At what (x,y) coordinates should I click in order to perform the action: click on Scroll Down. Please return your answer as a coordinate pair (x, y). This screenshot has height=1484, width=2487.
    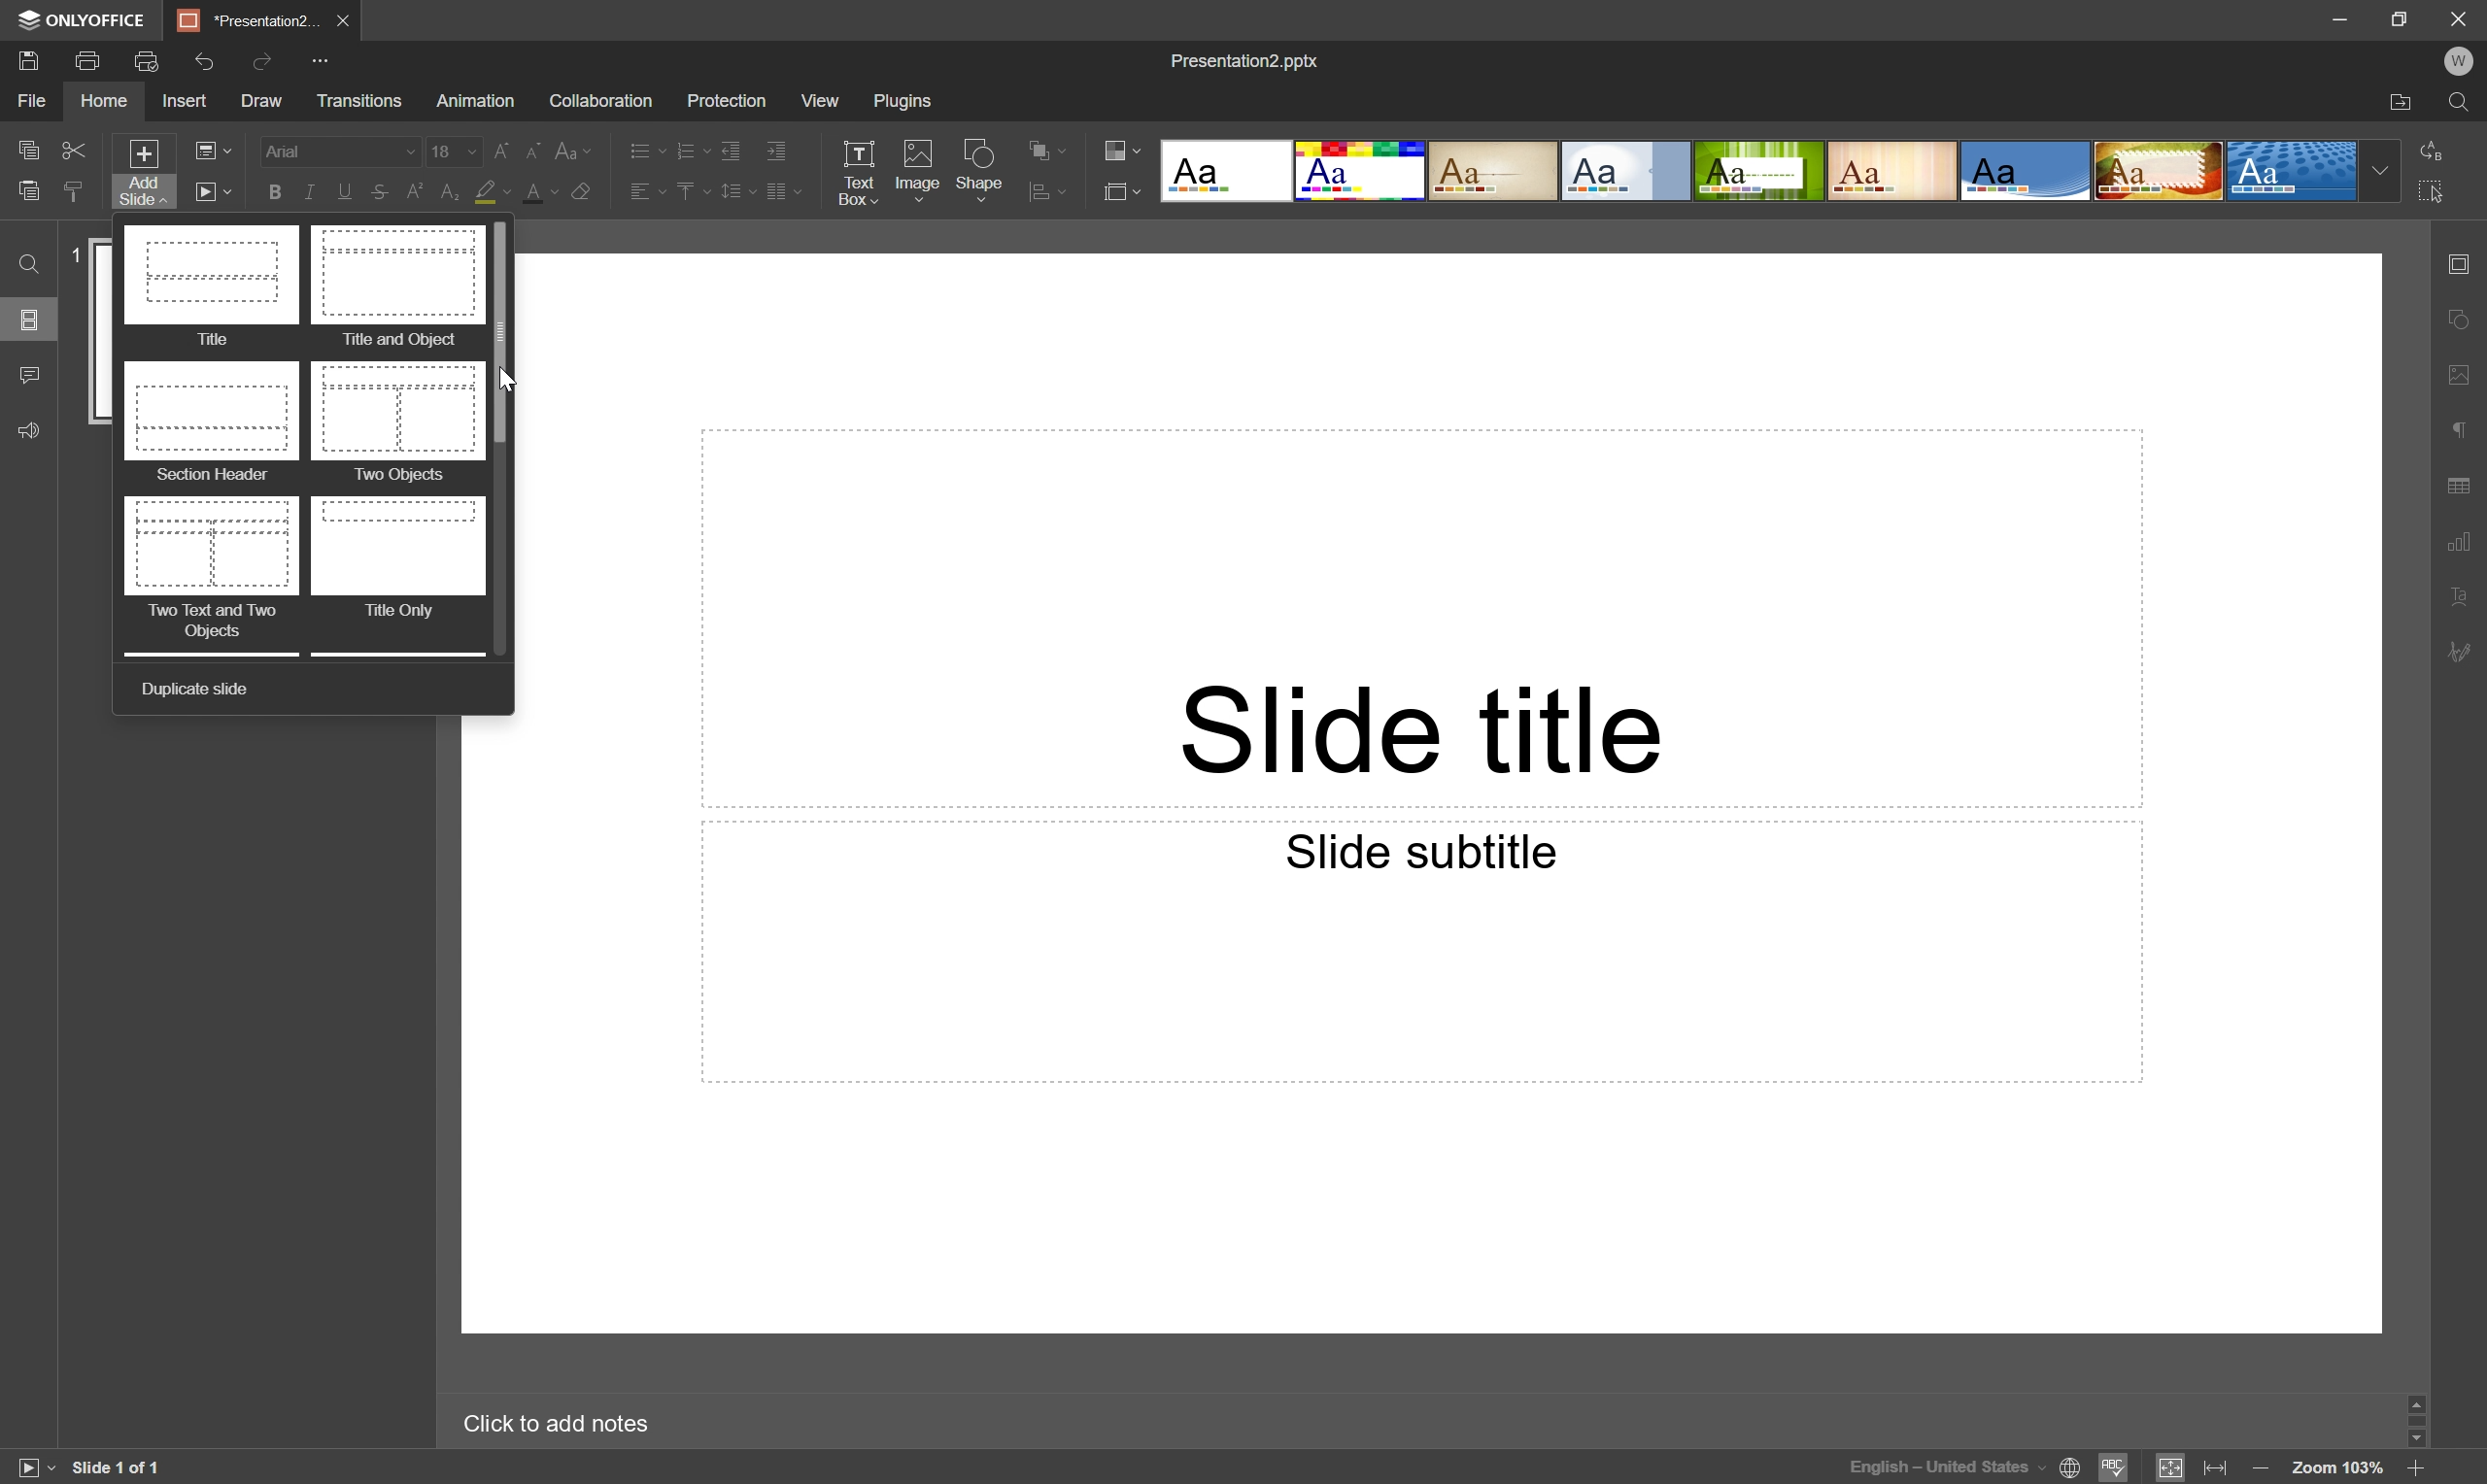
    Looking at the image, I should click on (2409, 1433).